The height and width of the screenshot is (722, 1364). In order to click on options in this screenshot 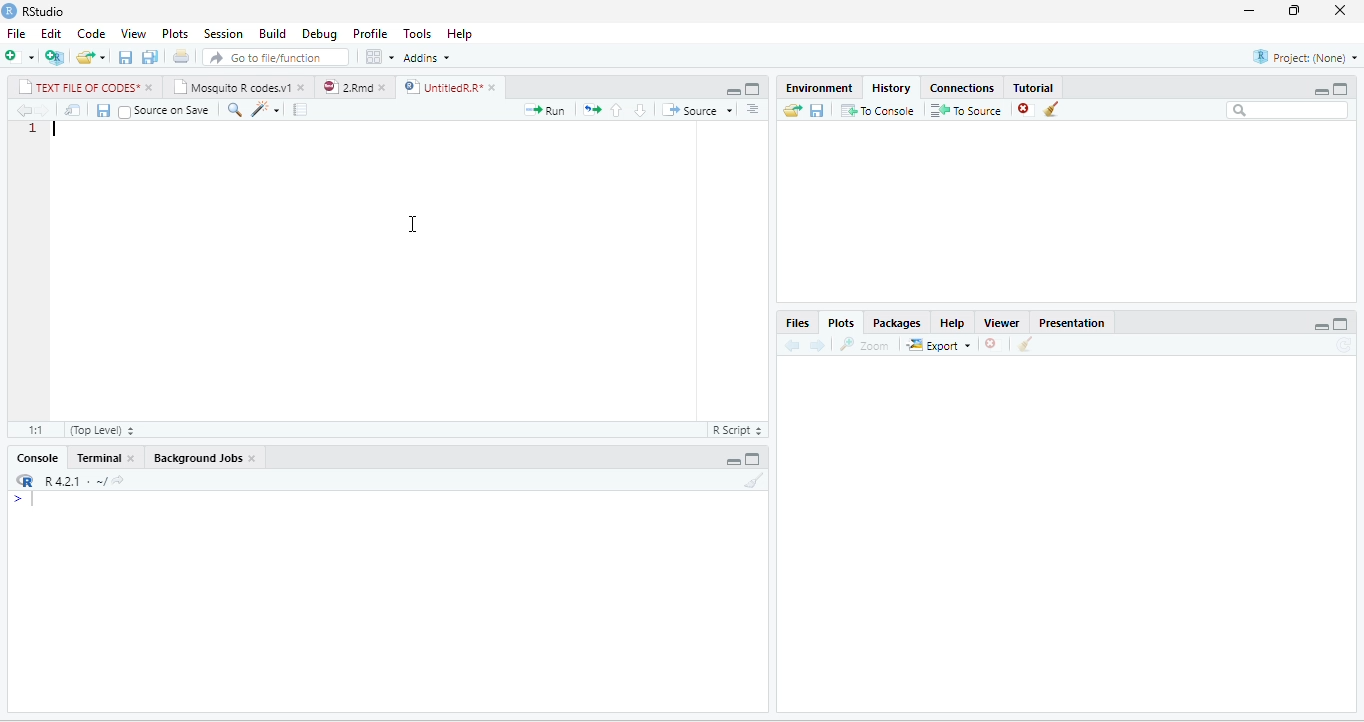, I will do `click(752, 109)`.